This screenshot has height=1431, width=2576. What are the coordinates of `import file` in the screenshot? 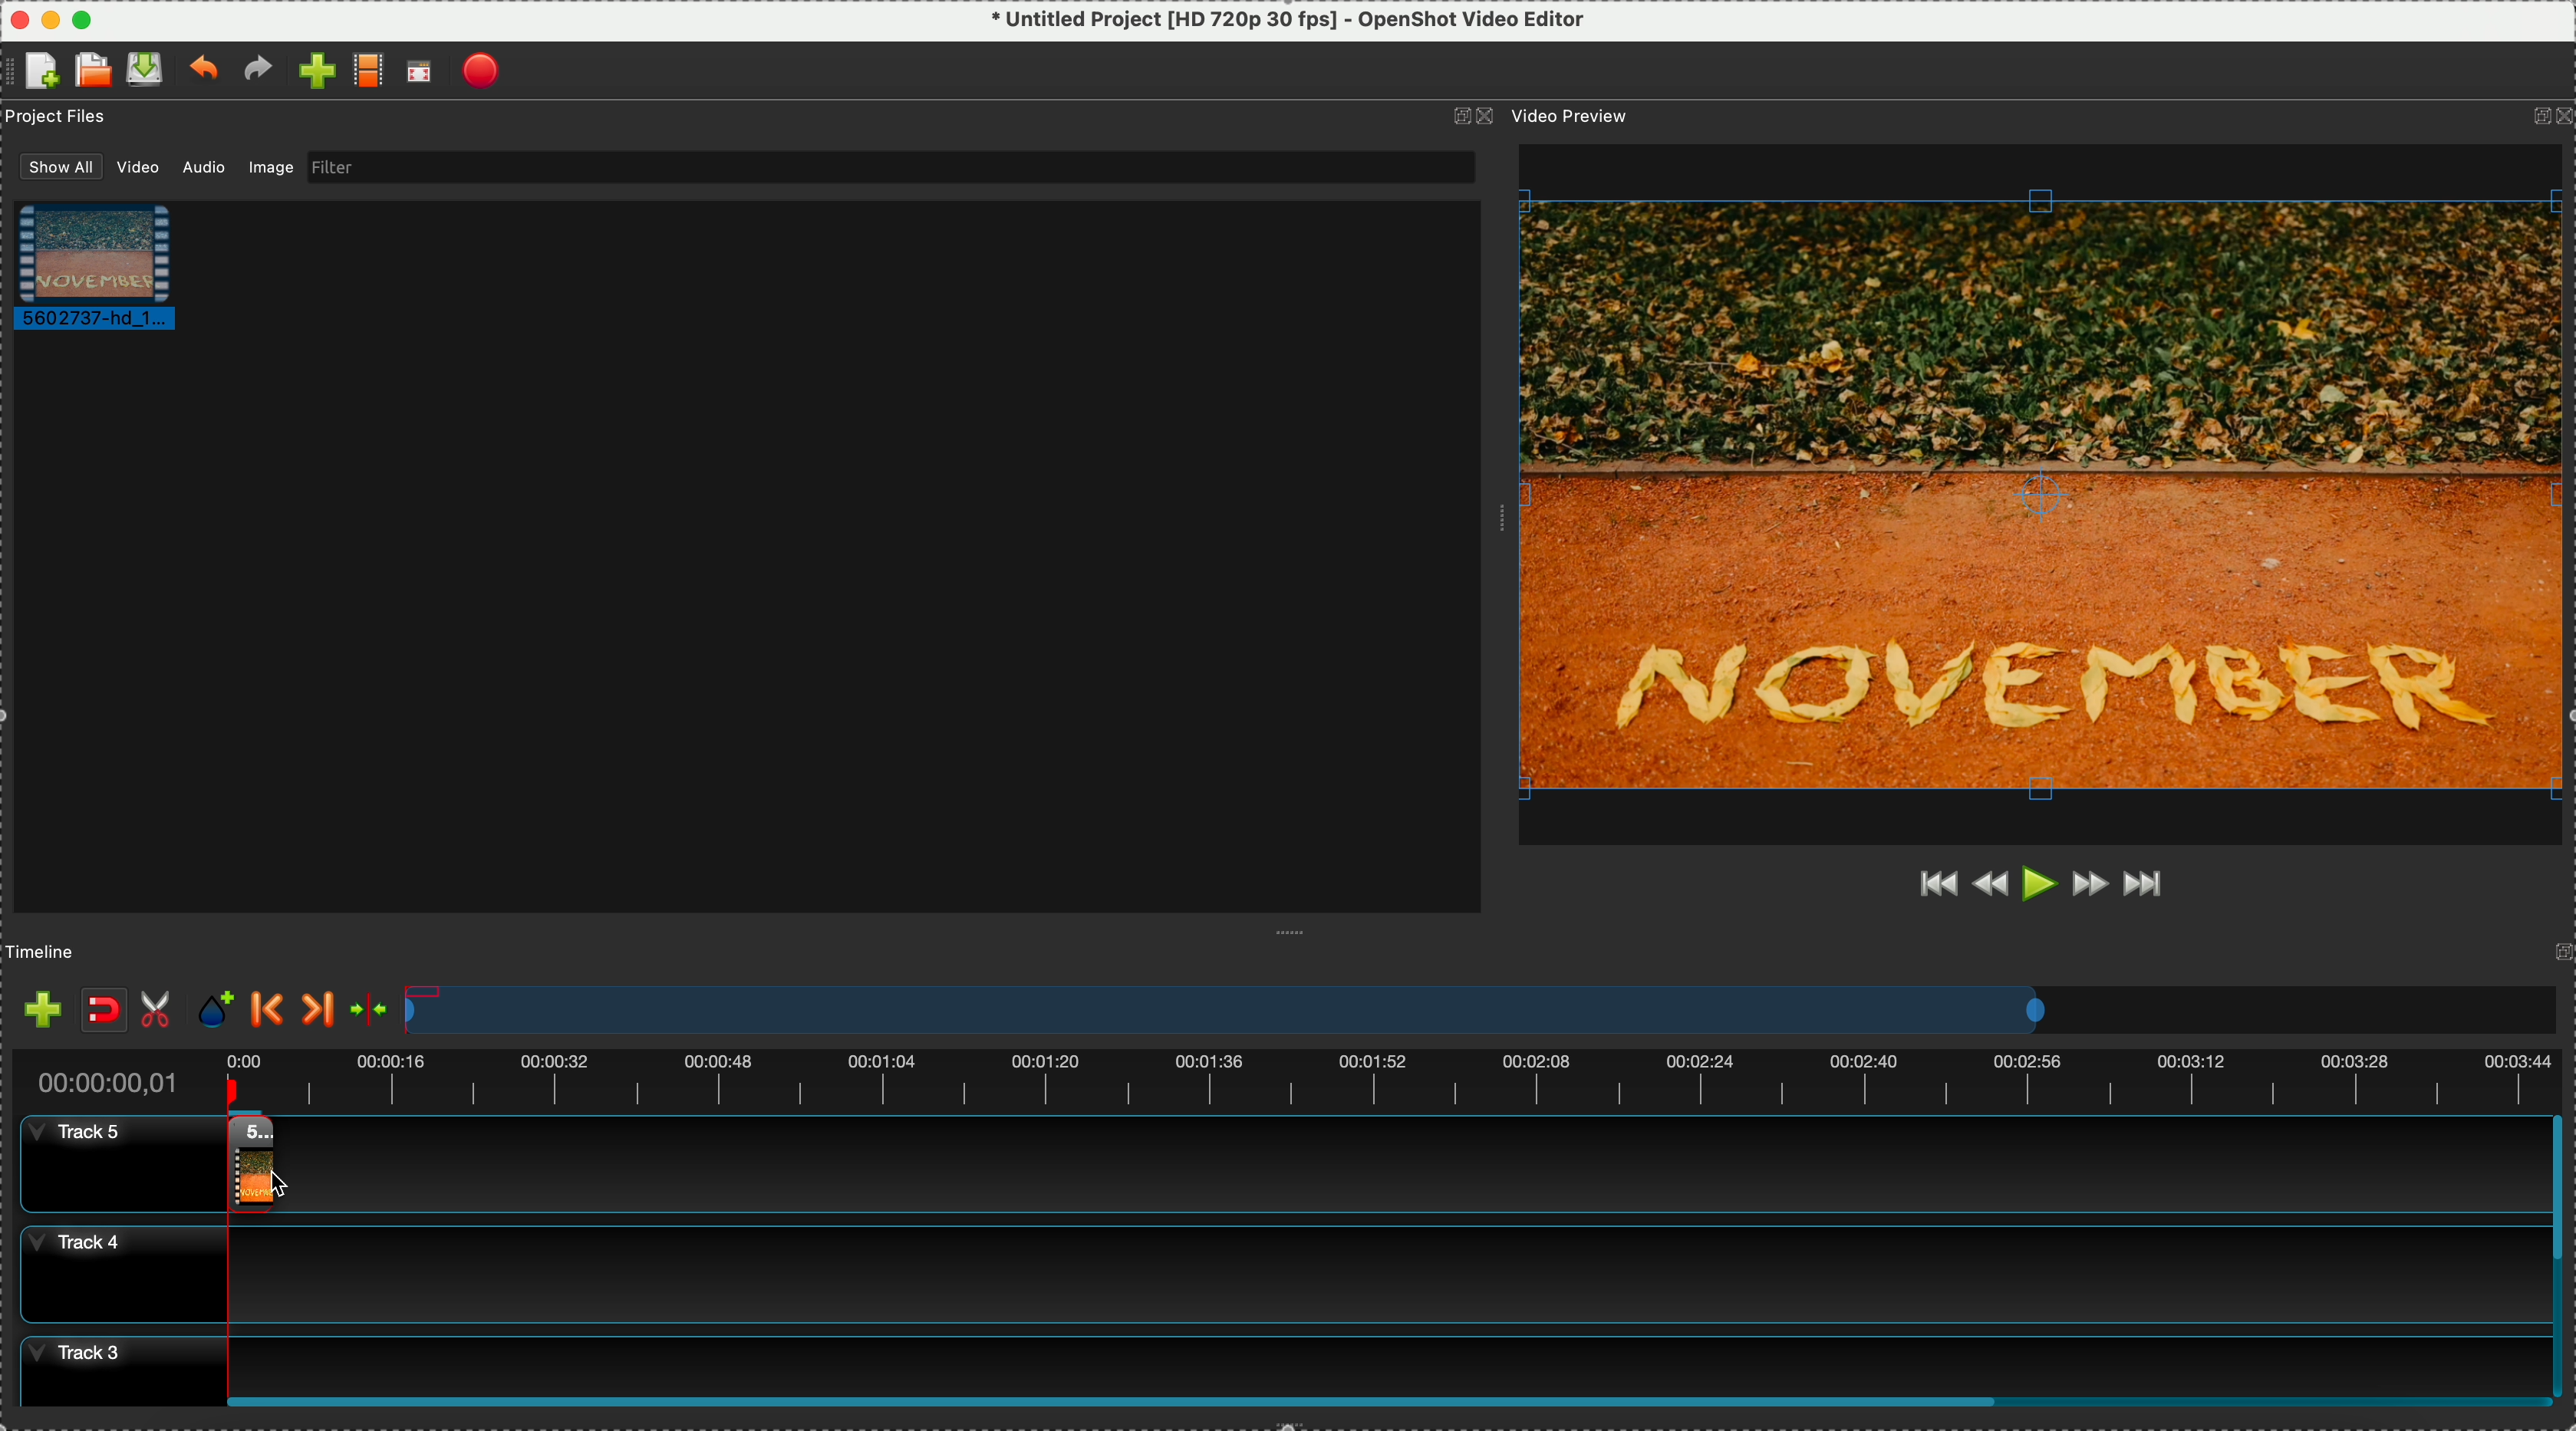 It's located at (310, 71).